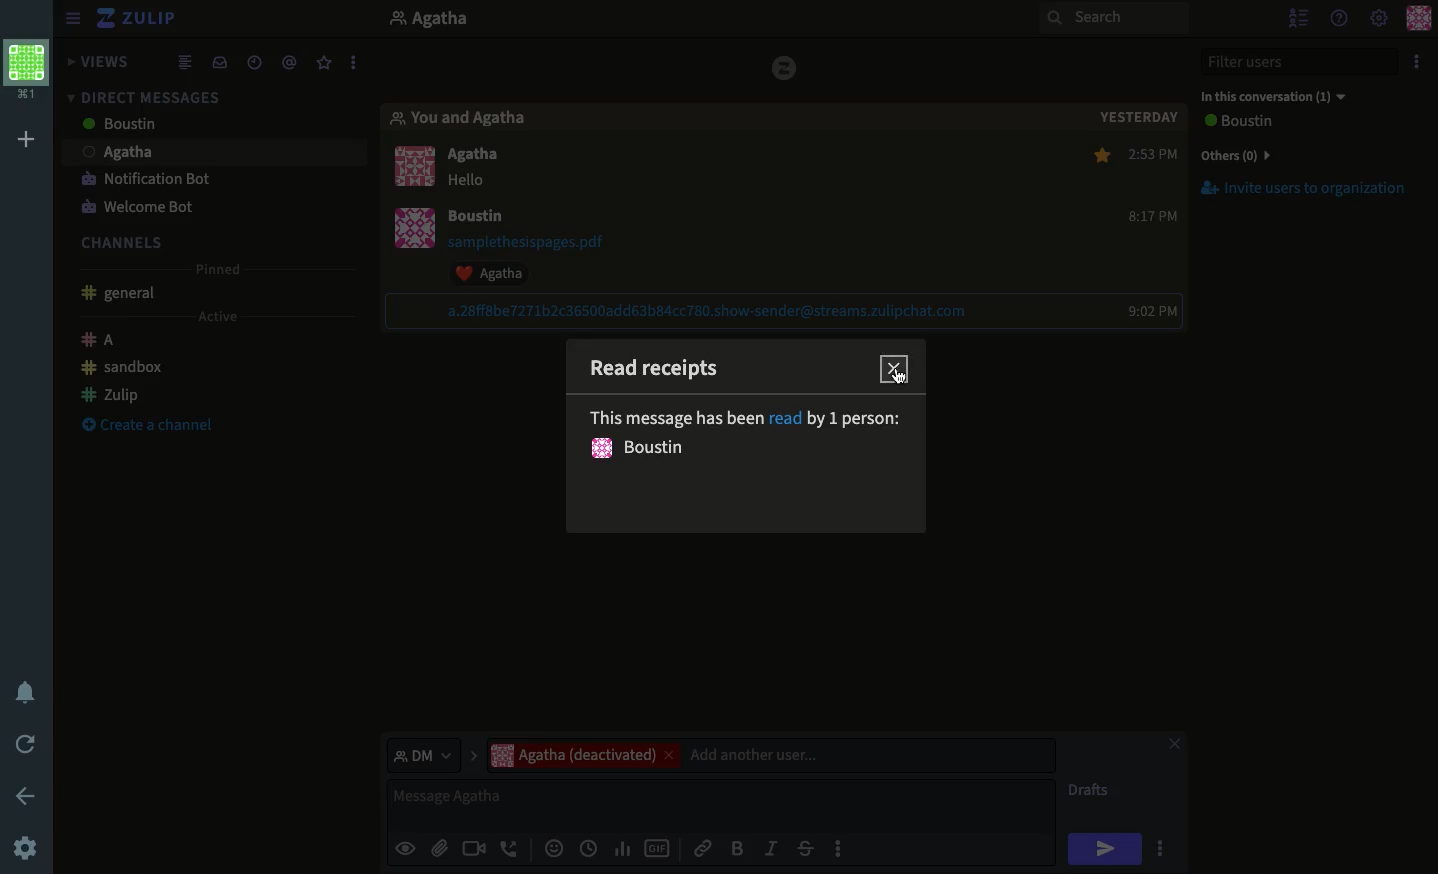 The image size is (1438, 874). Describe the element at coordinates (1298, 16) in the screenshot. I see `Hide users list` at that location.